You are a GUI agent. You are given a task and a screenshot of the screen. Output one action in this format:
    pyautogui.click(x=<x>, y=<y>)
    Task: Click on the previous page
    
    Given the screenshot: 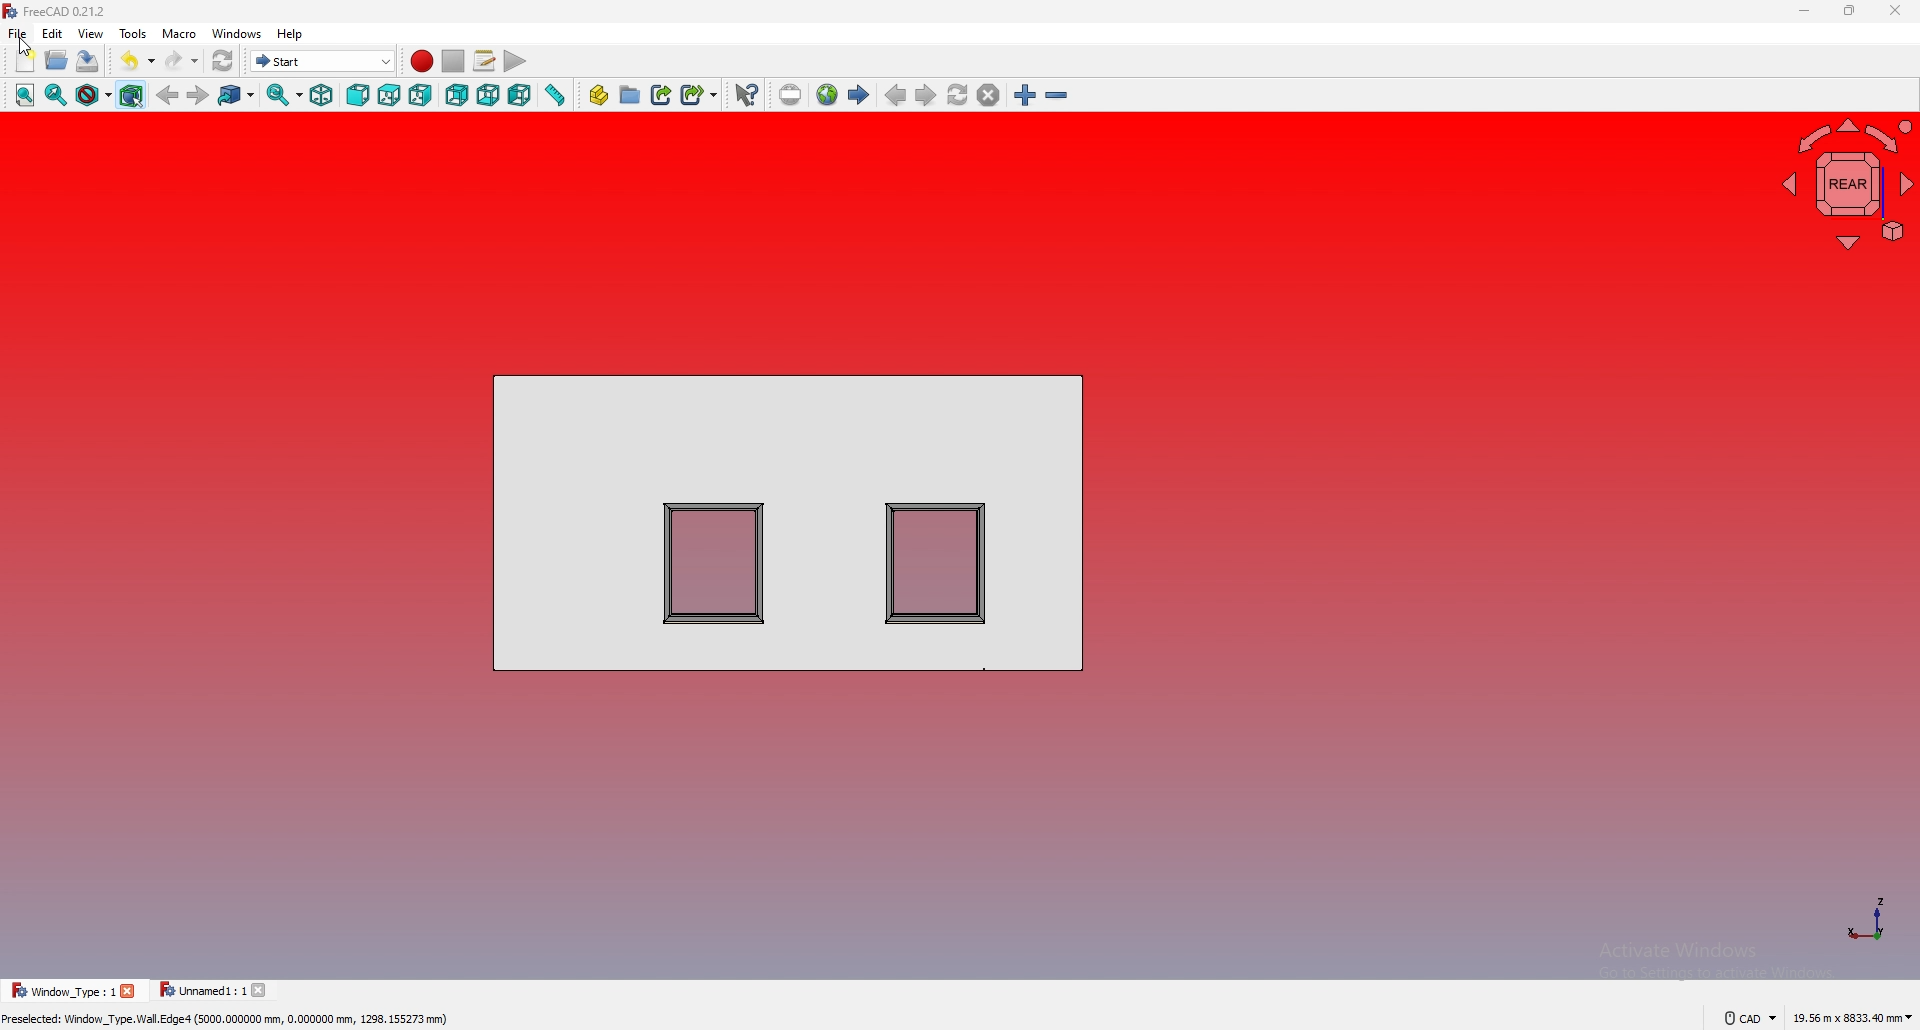 What is the action you would take?
    pyautogui.click(x=895, y=95)
    